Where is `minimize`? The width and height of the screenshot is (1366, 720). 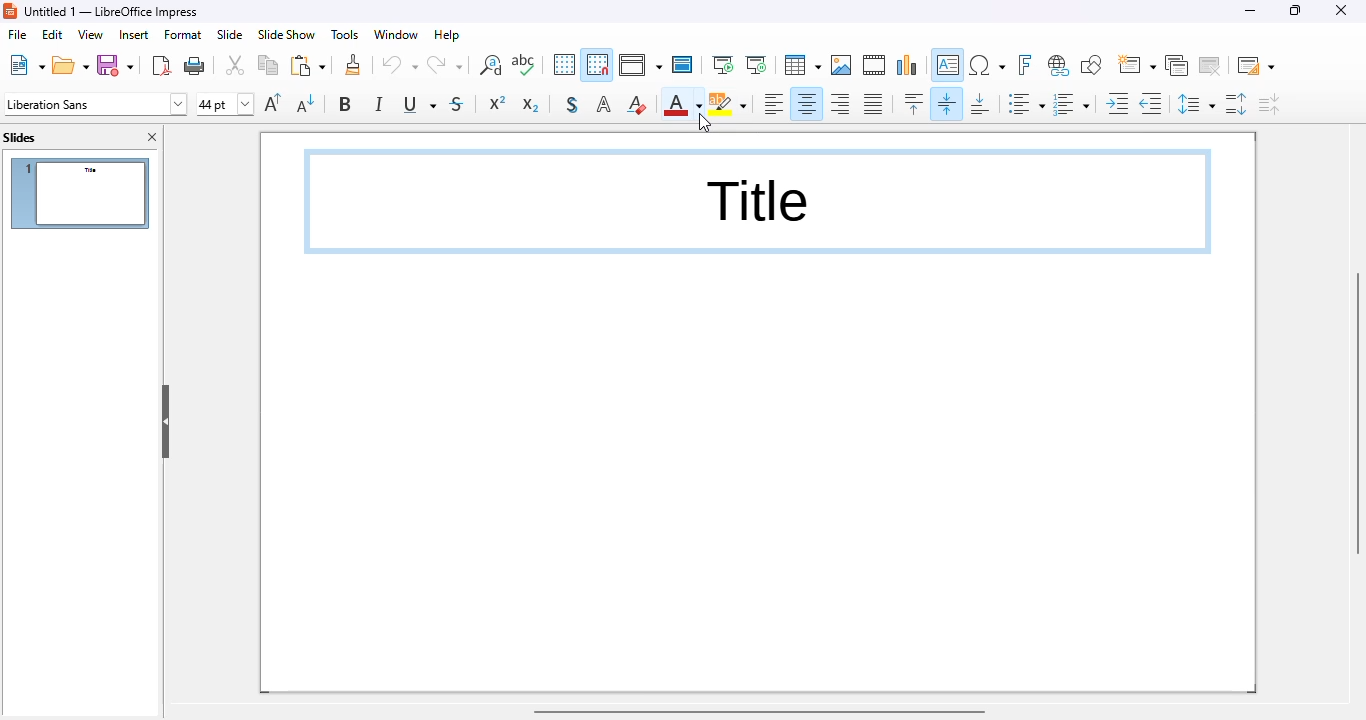 minimize is located at coordinates (1250, 11).